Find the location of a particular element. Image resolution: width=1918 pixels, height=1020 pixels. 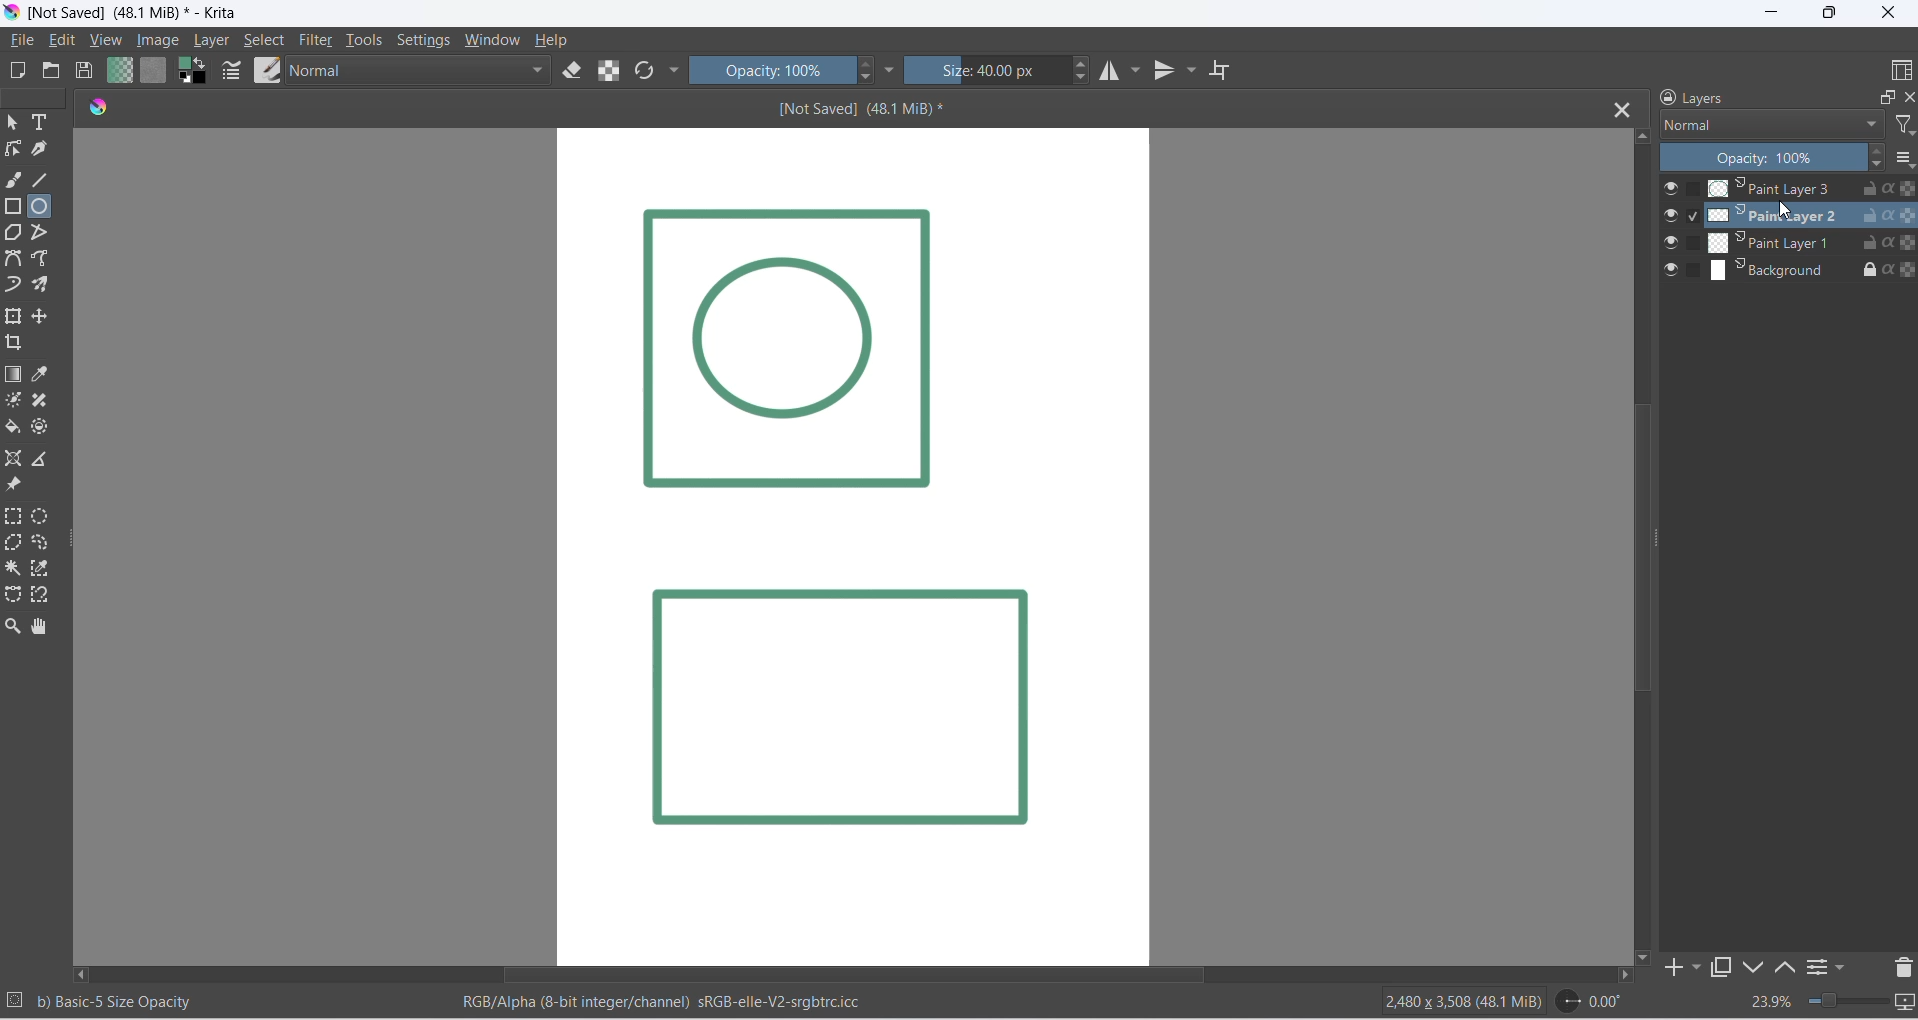

filters settings is located at coordinates (1846, 965).